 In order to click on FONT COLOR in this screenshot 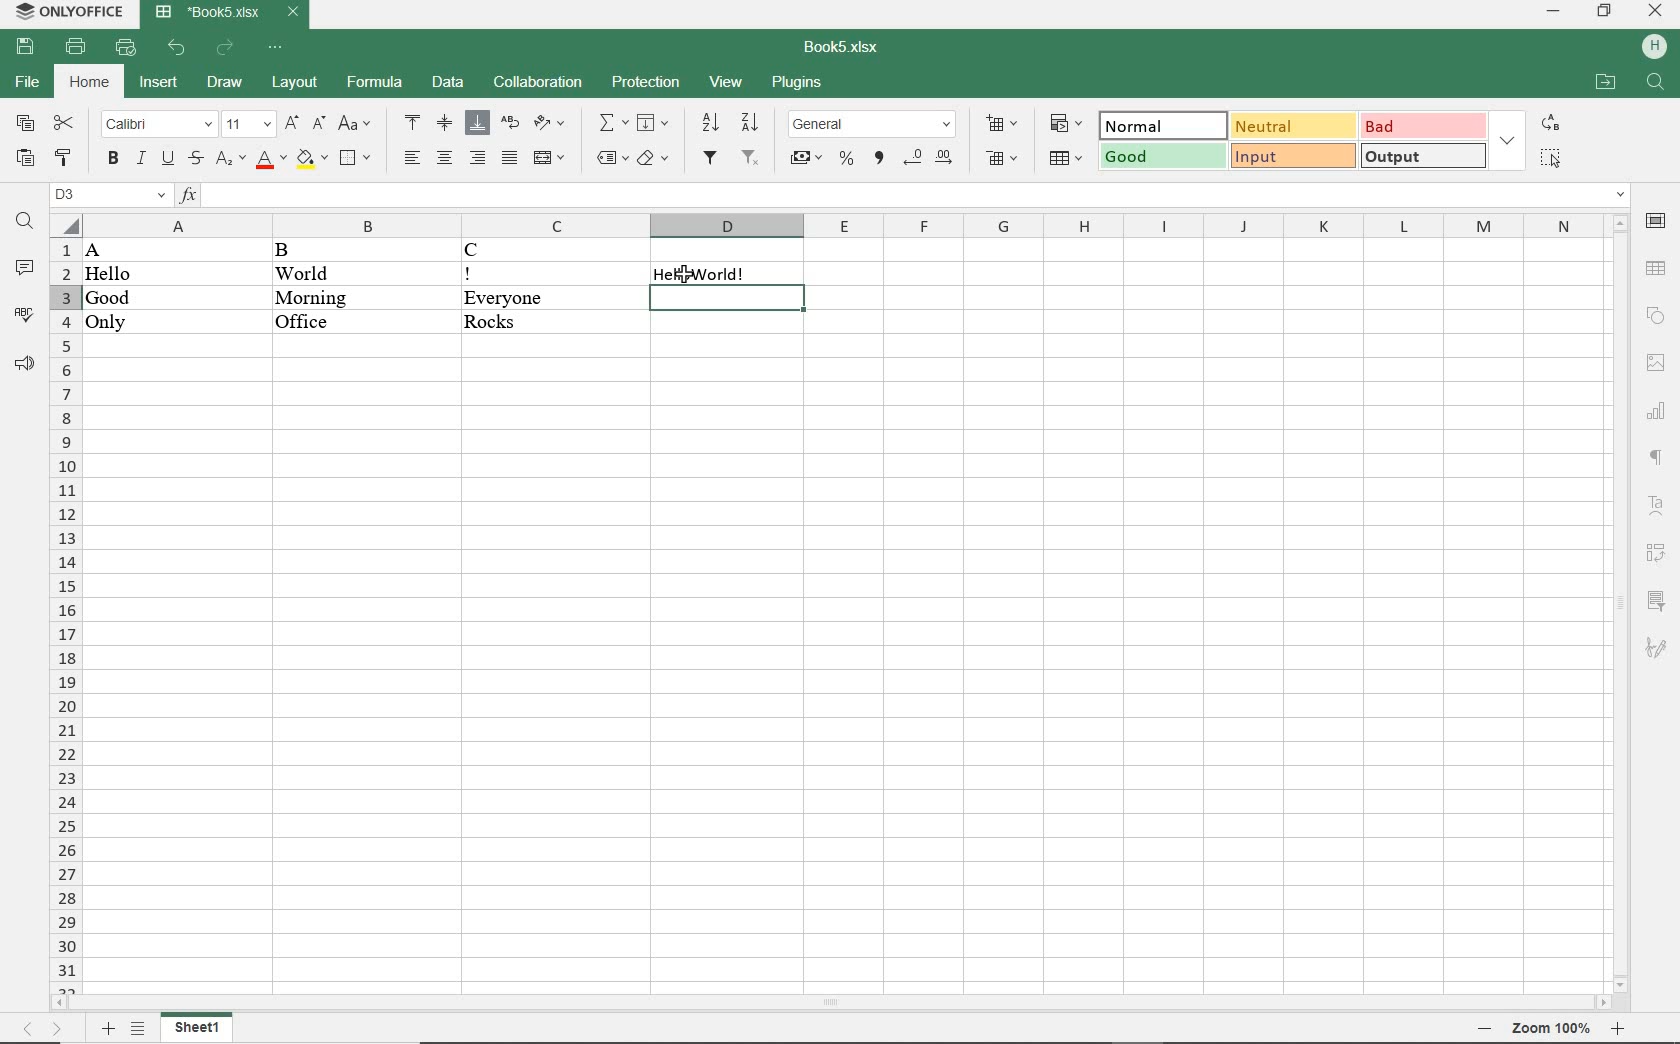, I will do `click(271, 163)`.